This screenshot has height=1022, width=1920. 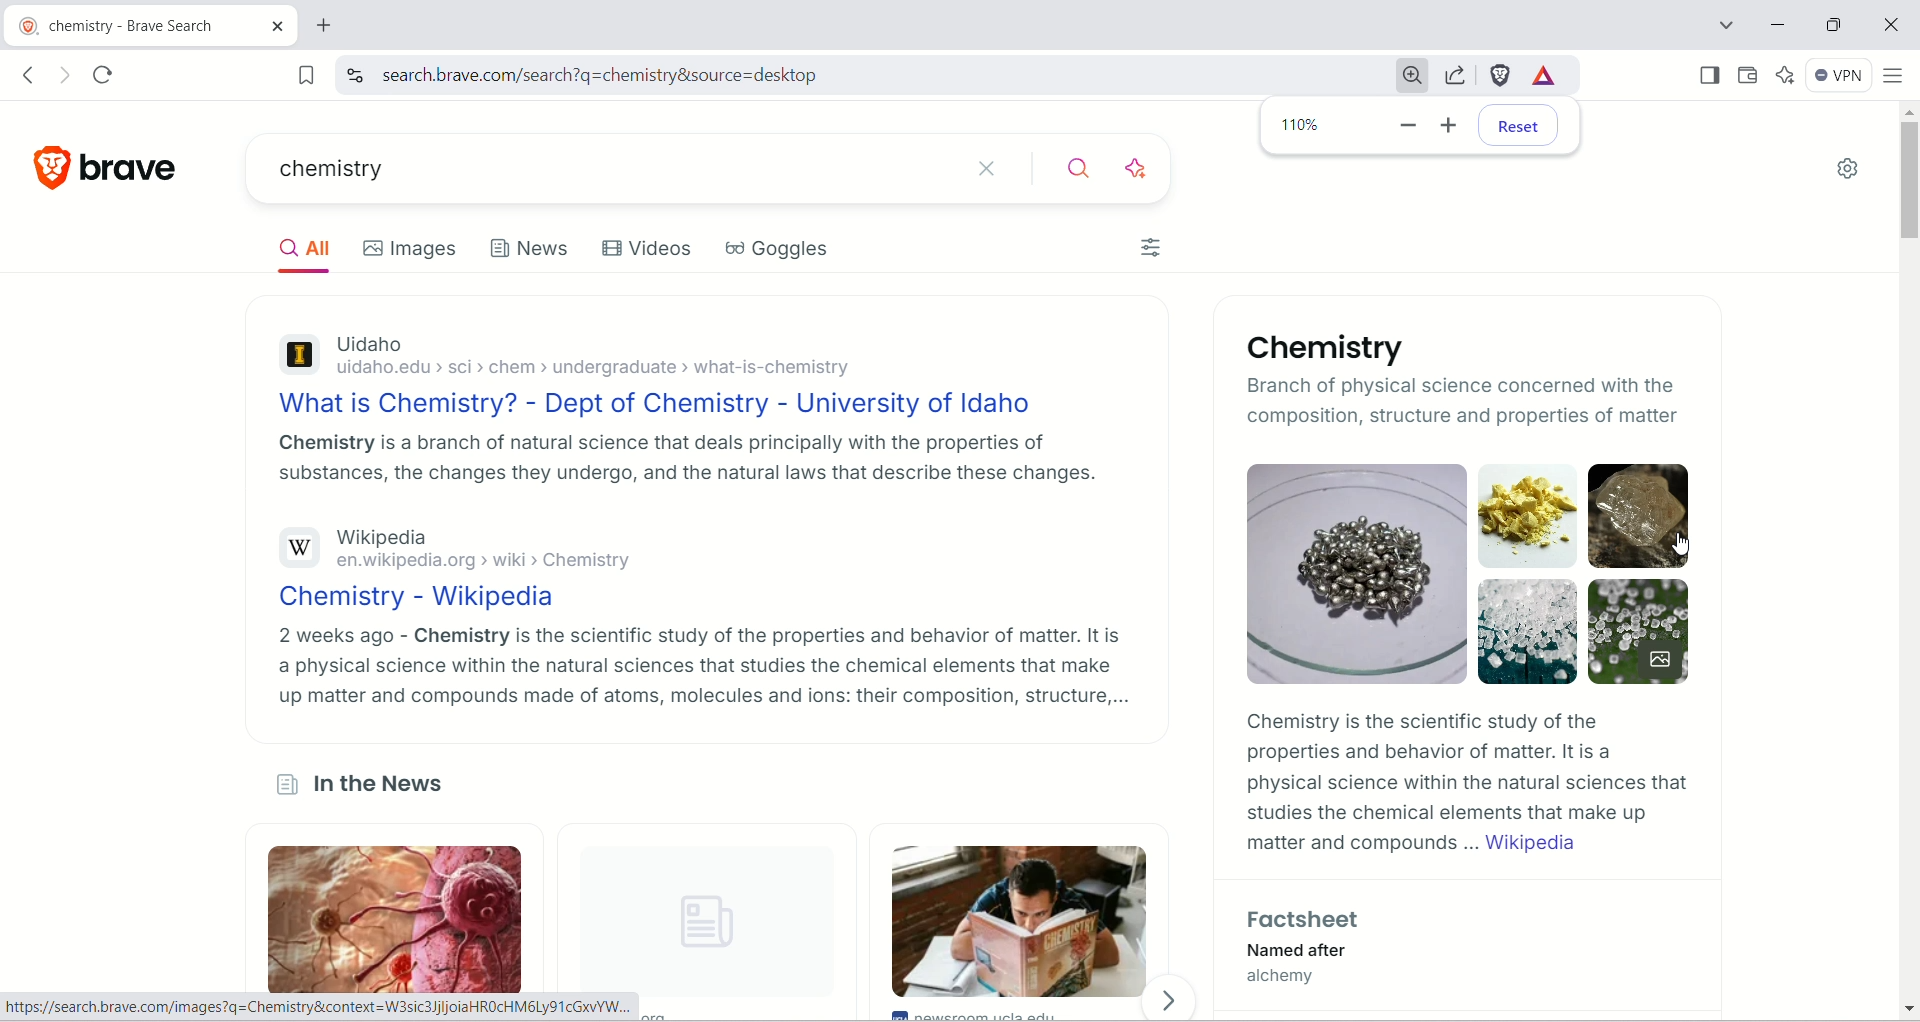 What do you see at coordinates (413, 248) in the screenshot?
I see `Images` at bounding box center [413, 248].